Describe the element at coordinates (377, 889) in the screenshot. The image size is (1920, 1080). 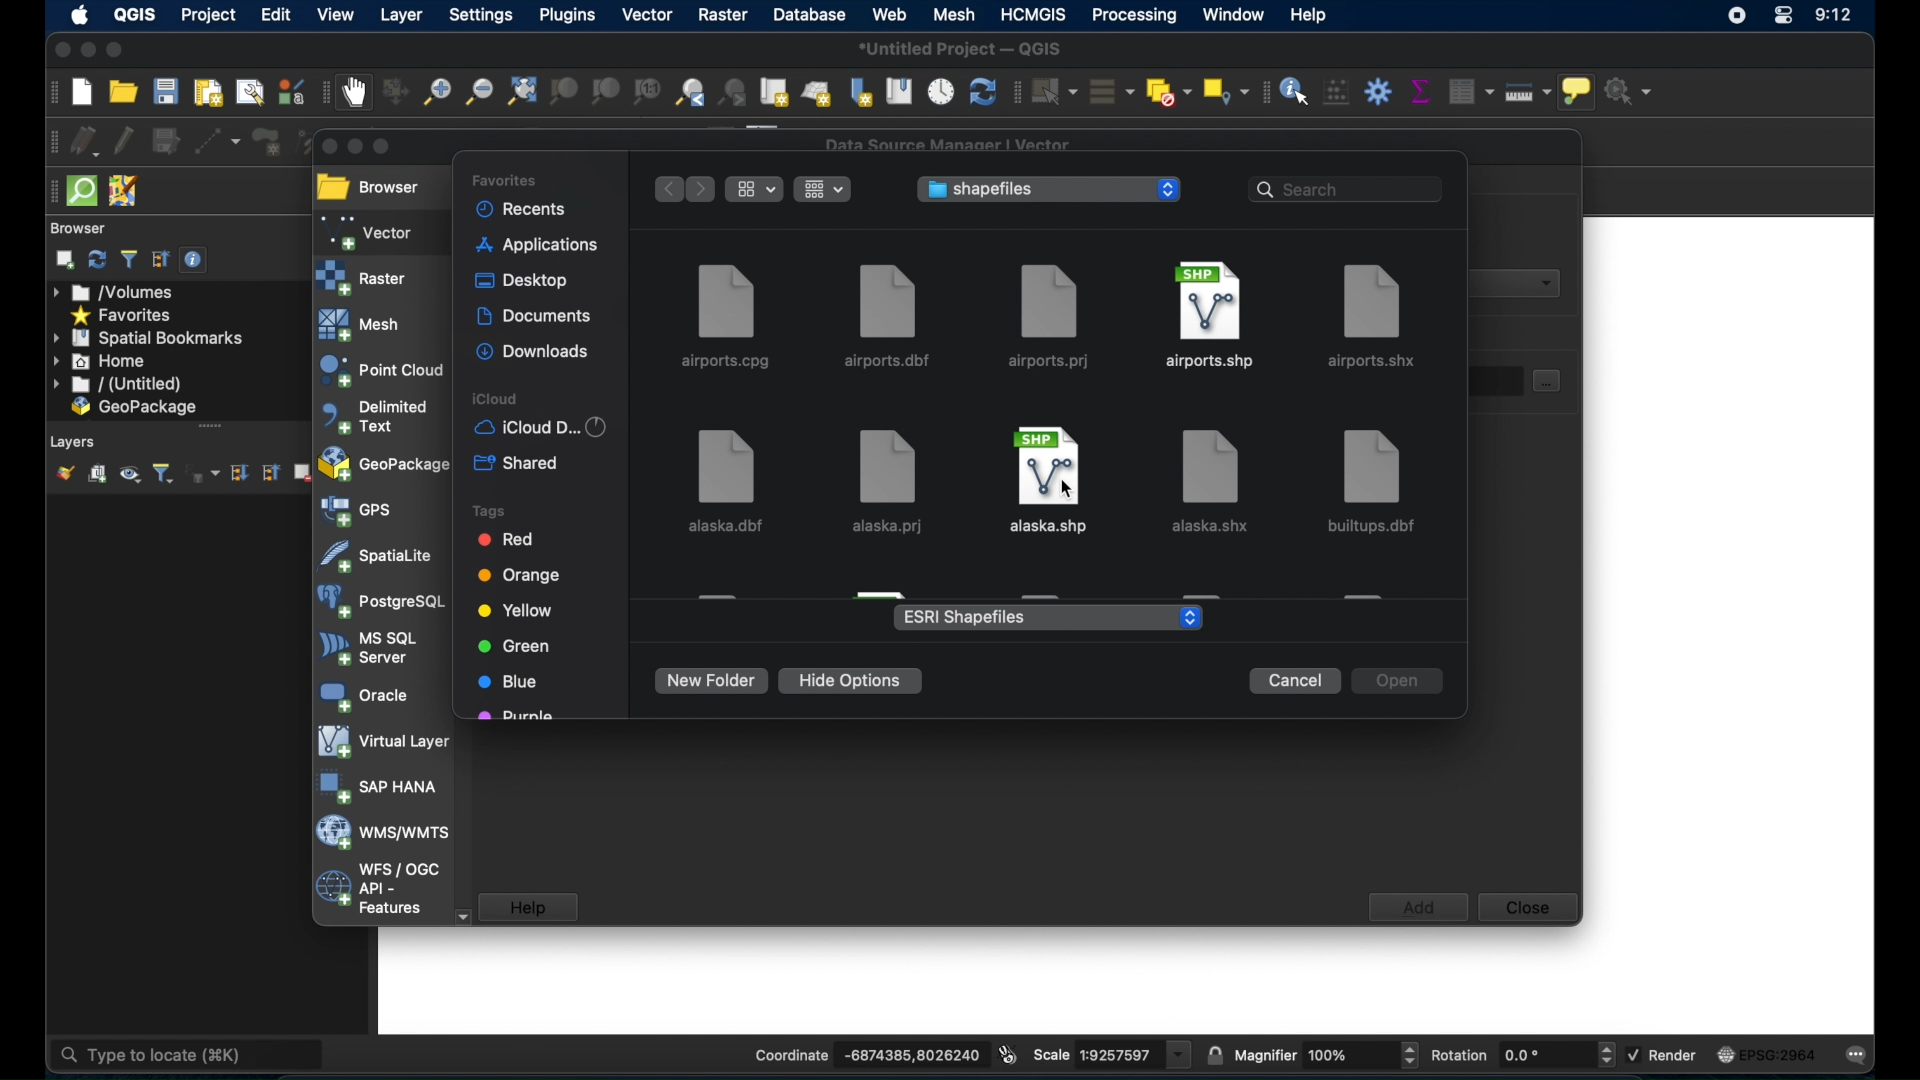
I see `wfs/ogc api - features` at that location.